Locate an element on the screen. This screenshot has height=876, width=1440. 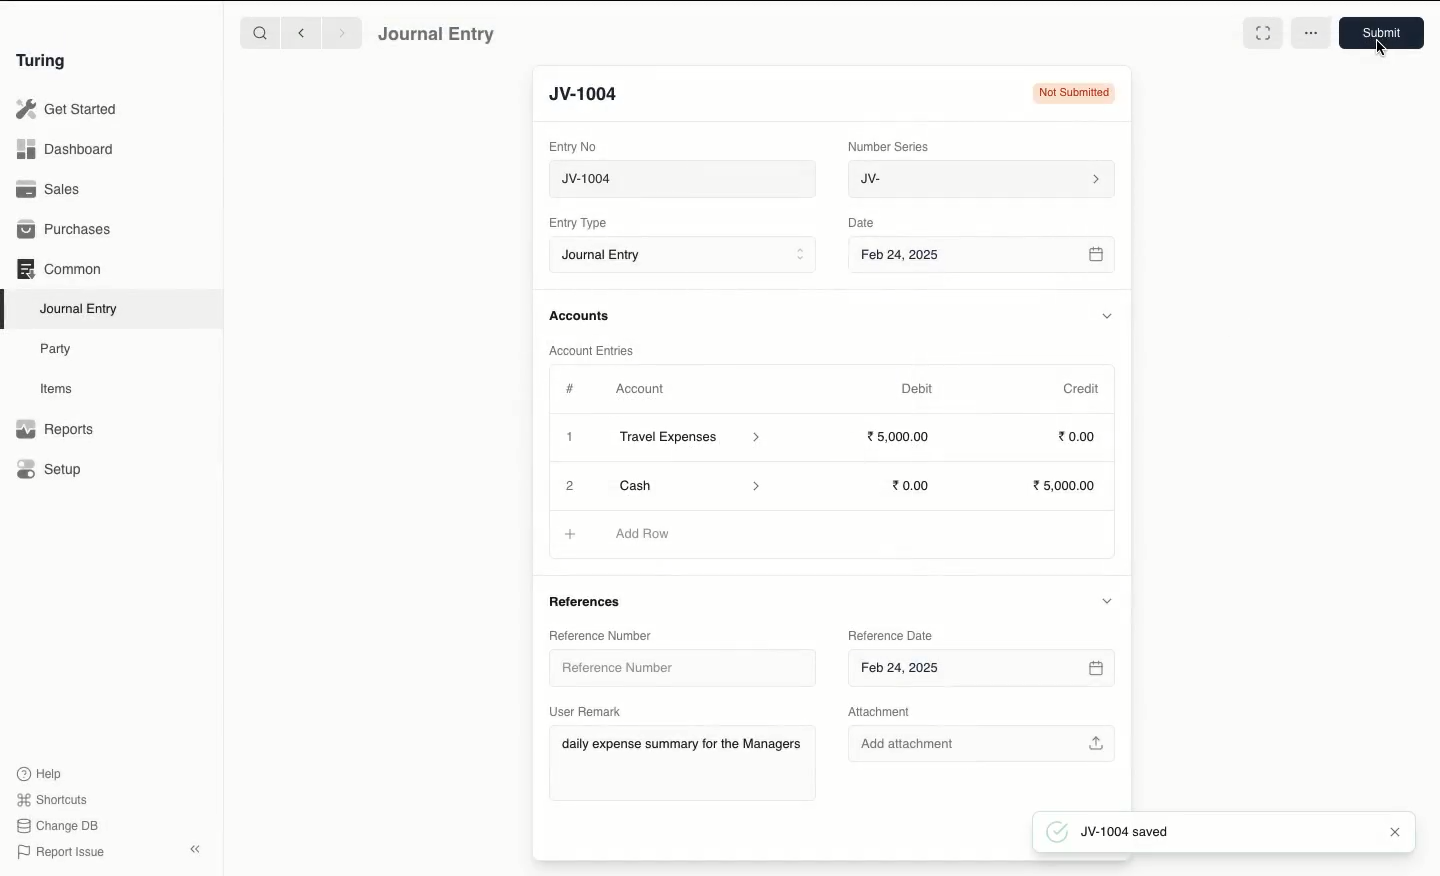
Party is located at coordinates (61, 350).